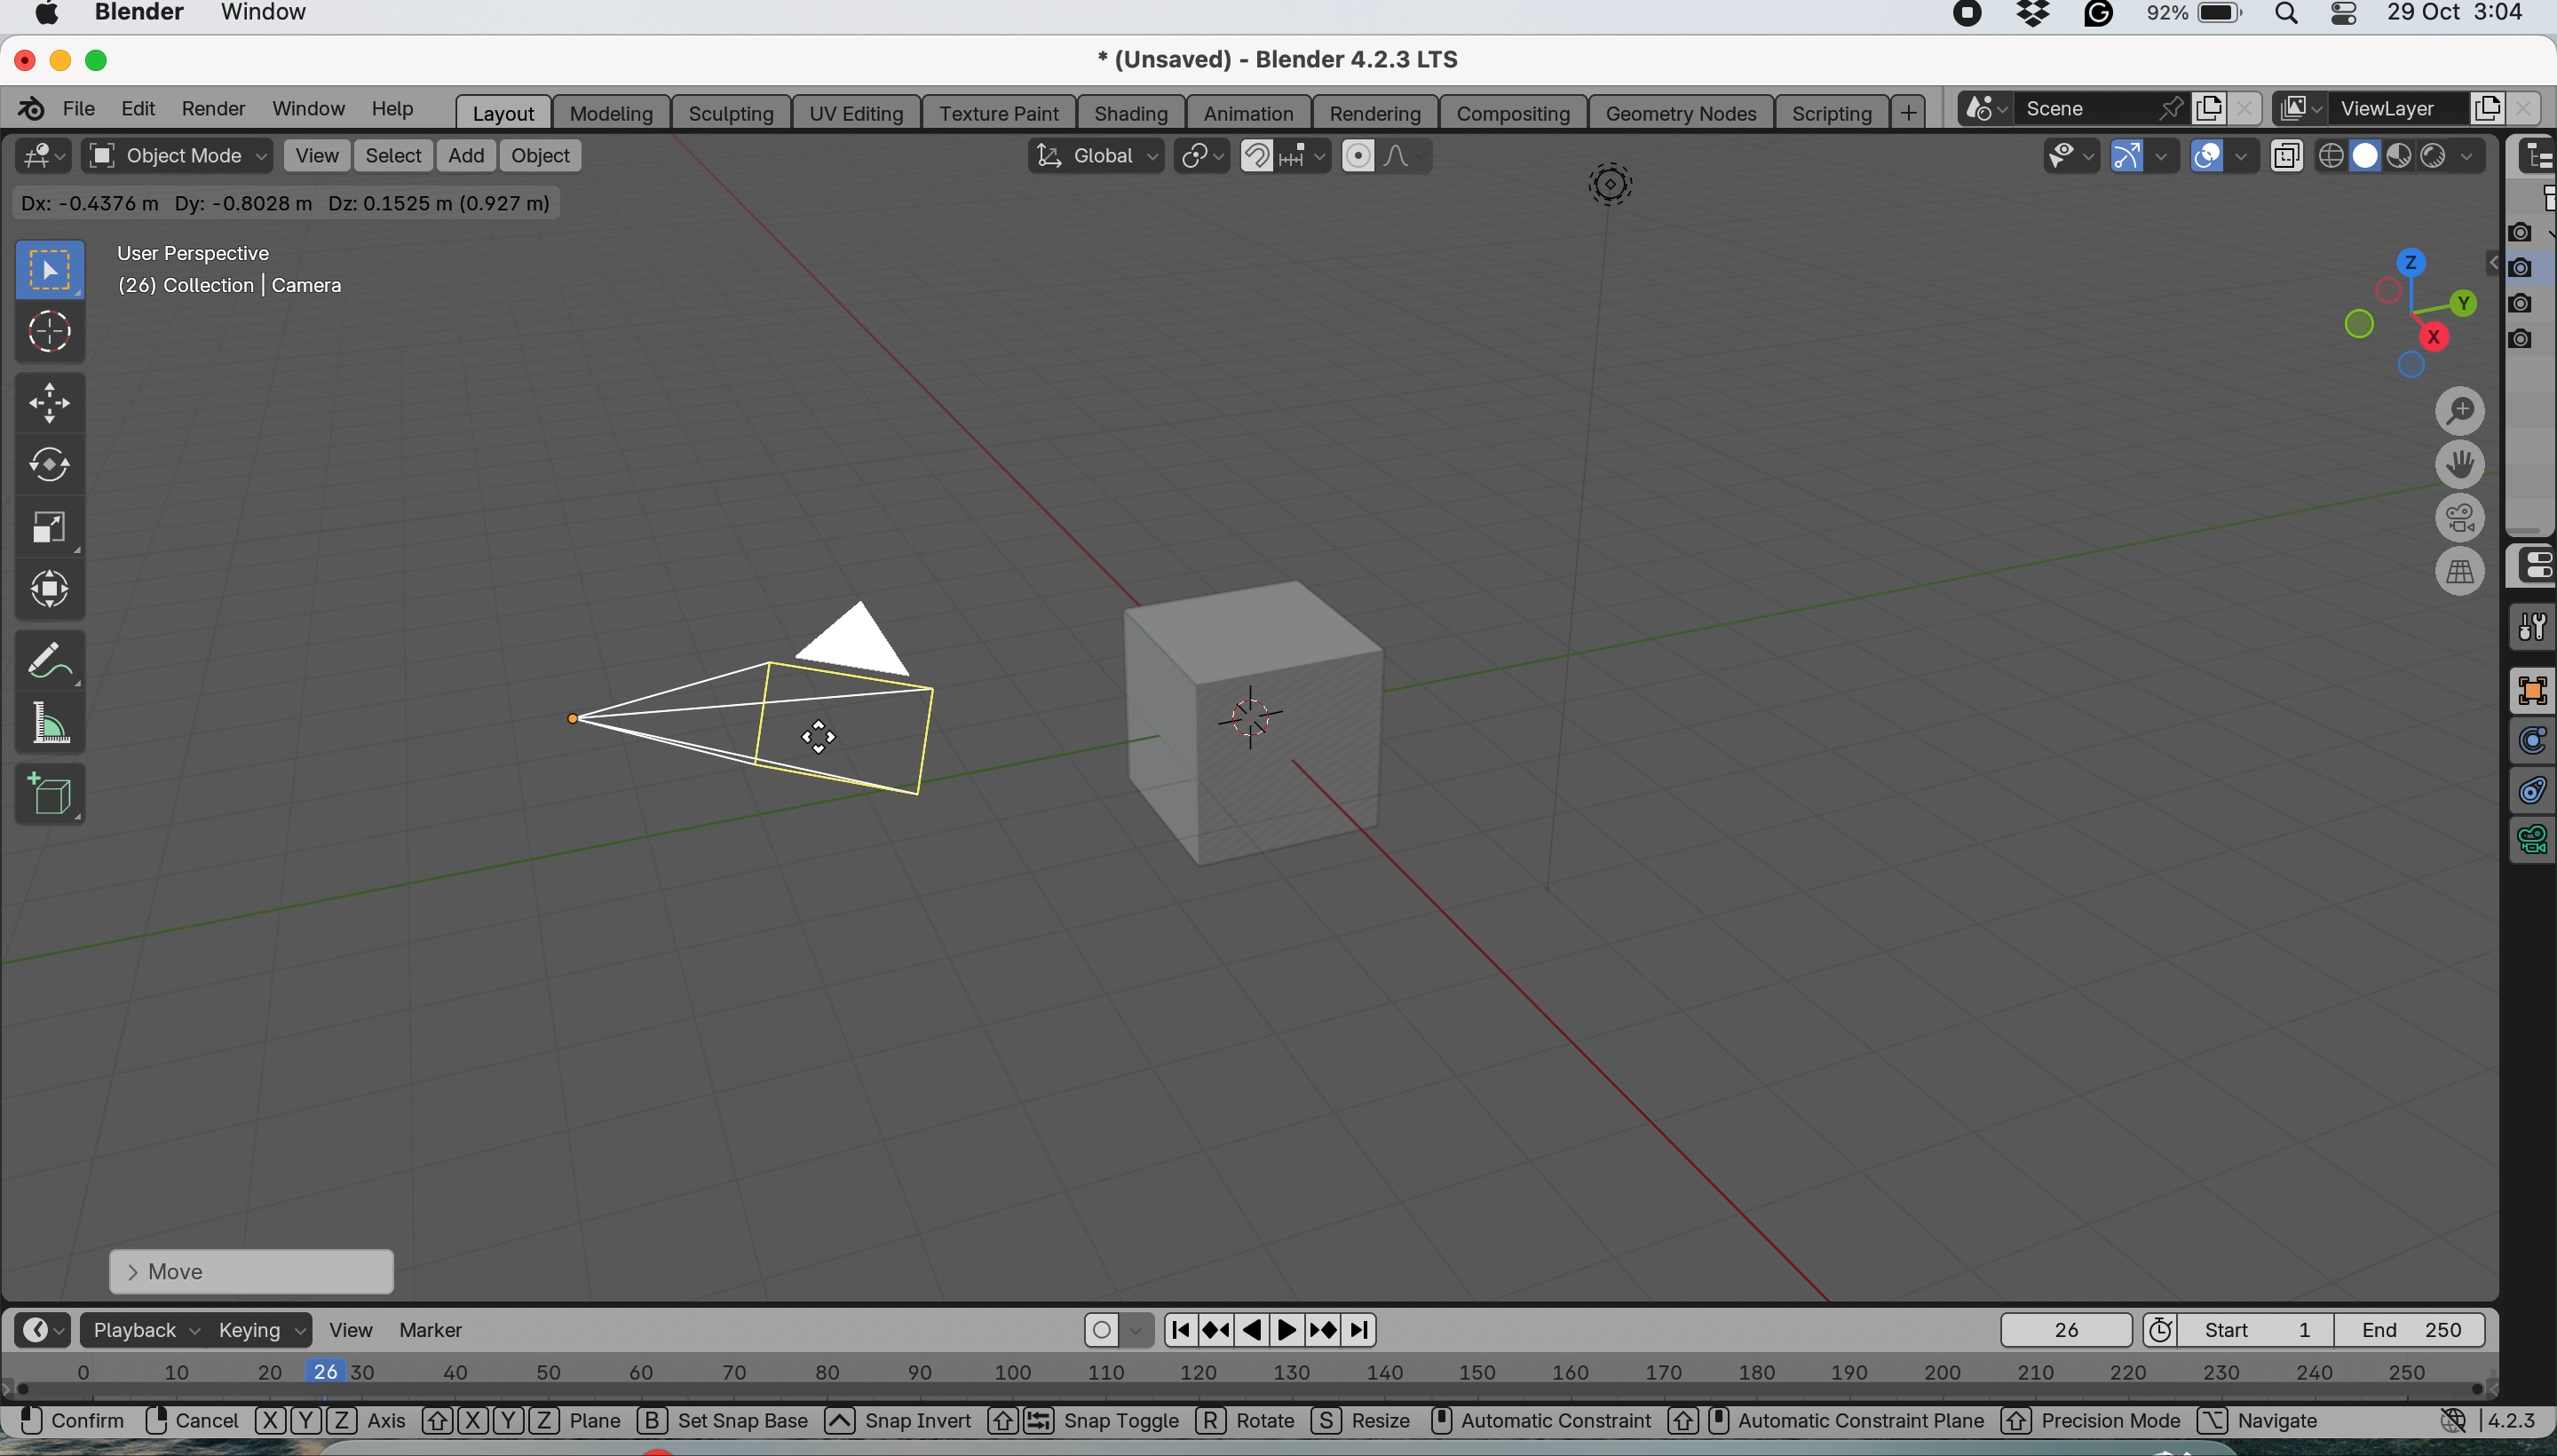 The image size is (2557, 1456). I want to click on auto keying, so click(1102, 1331).